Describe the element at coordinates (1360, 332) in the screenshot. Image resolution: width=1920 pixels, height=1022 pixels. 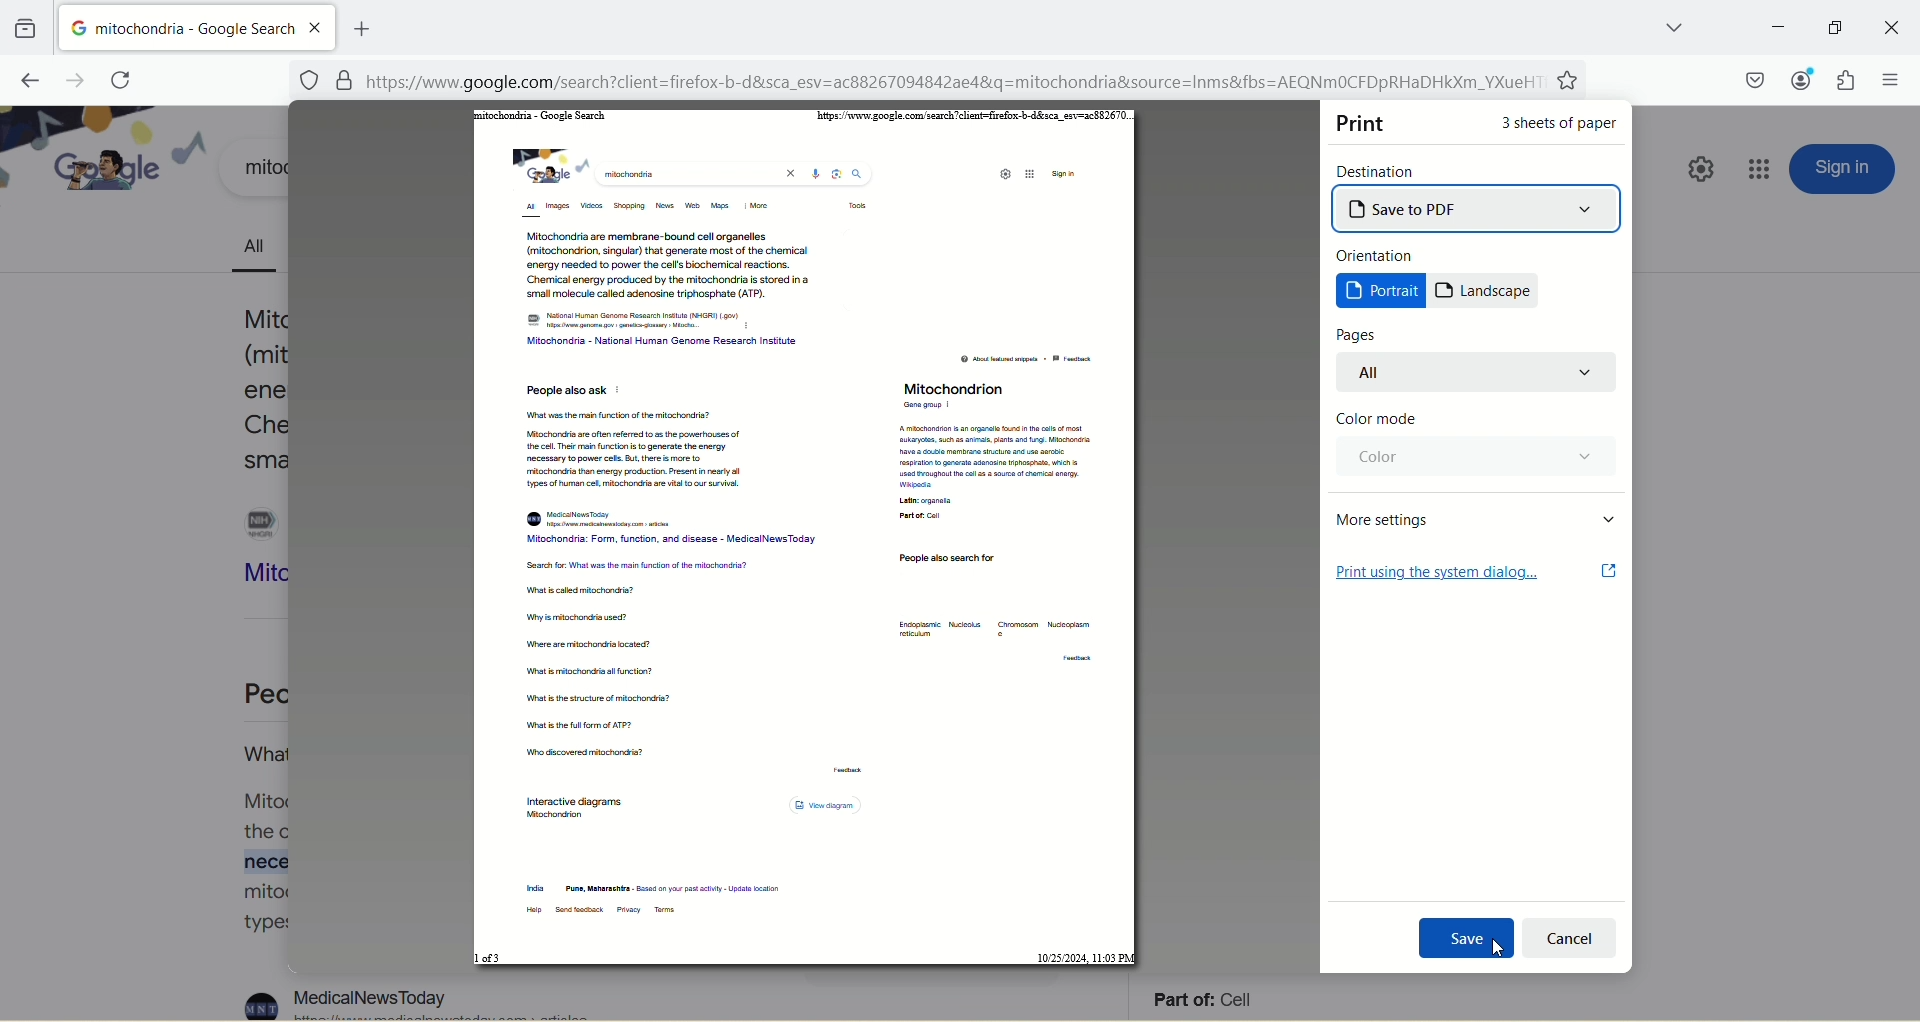
I see `pages` at that location.